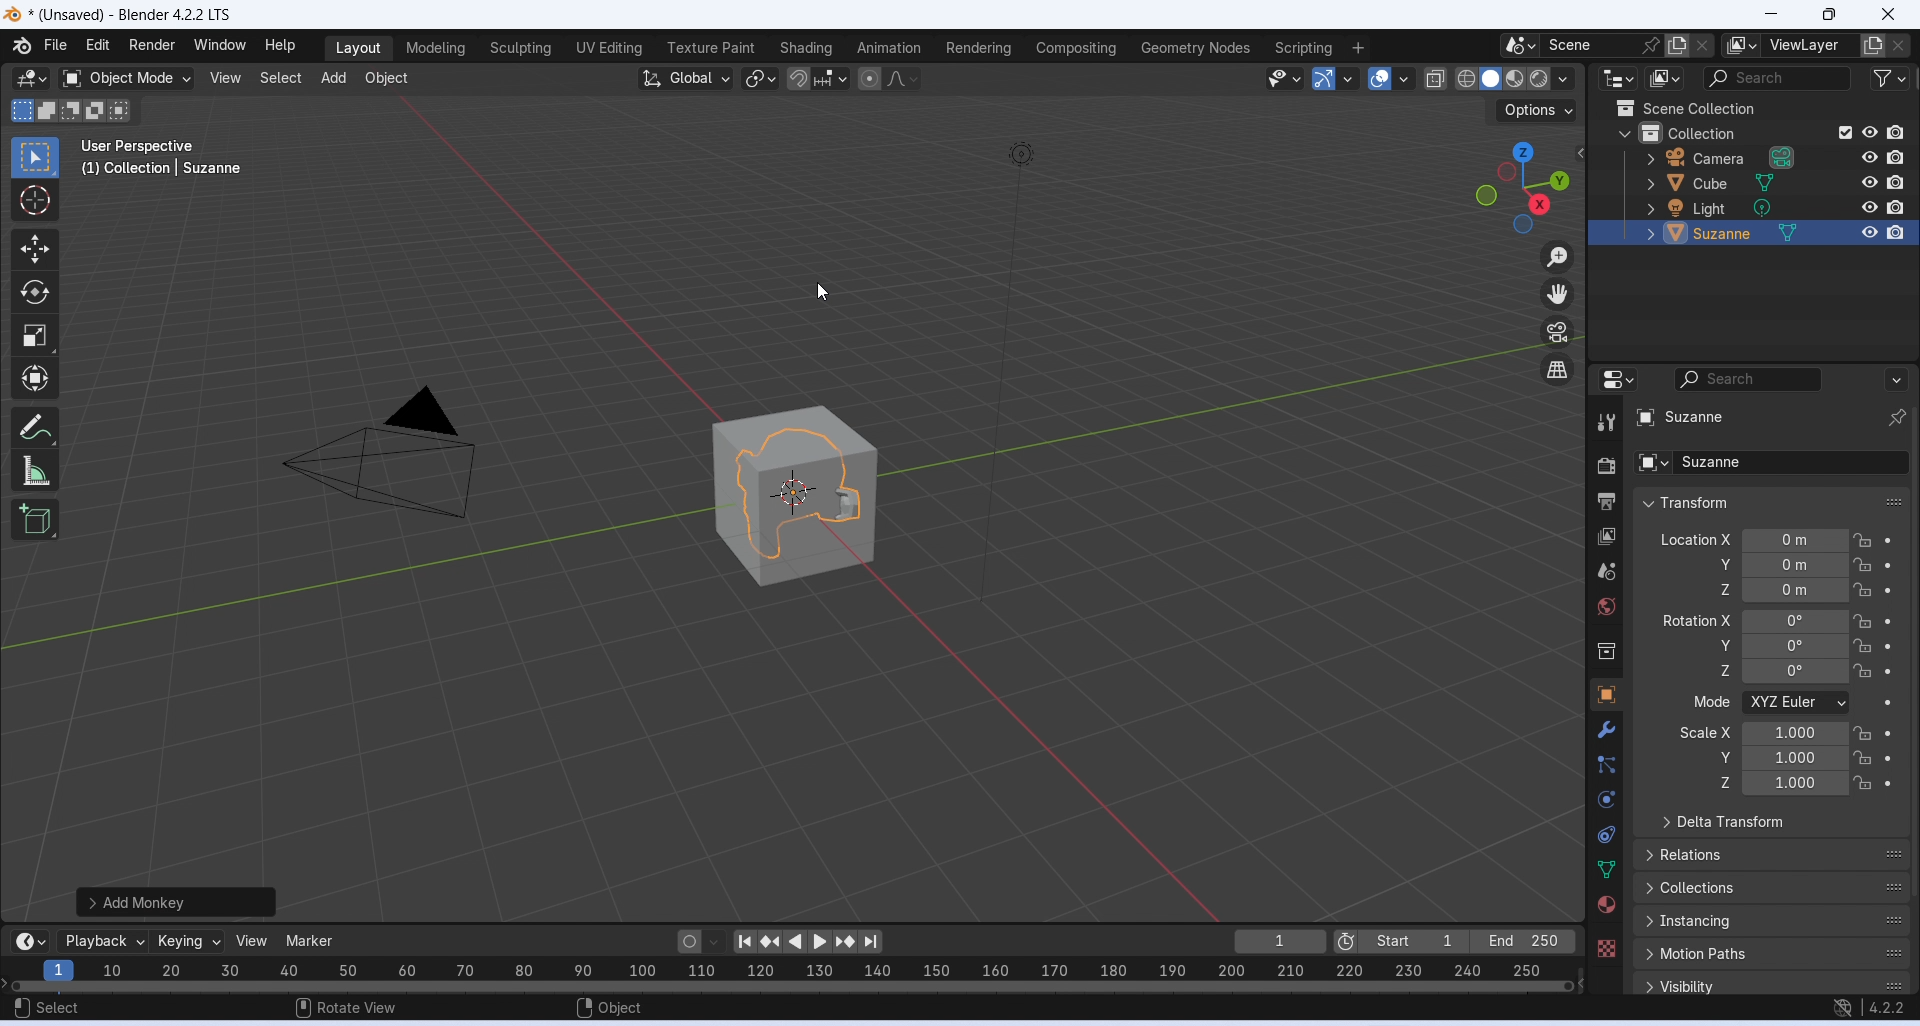 This screenshot has width=1920, height=1026. What do you see at coordinates (1889, 784) in the screenshot?
I see `animate property` at bounding box center [1889, 784].